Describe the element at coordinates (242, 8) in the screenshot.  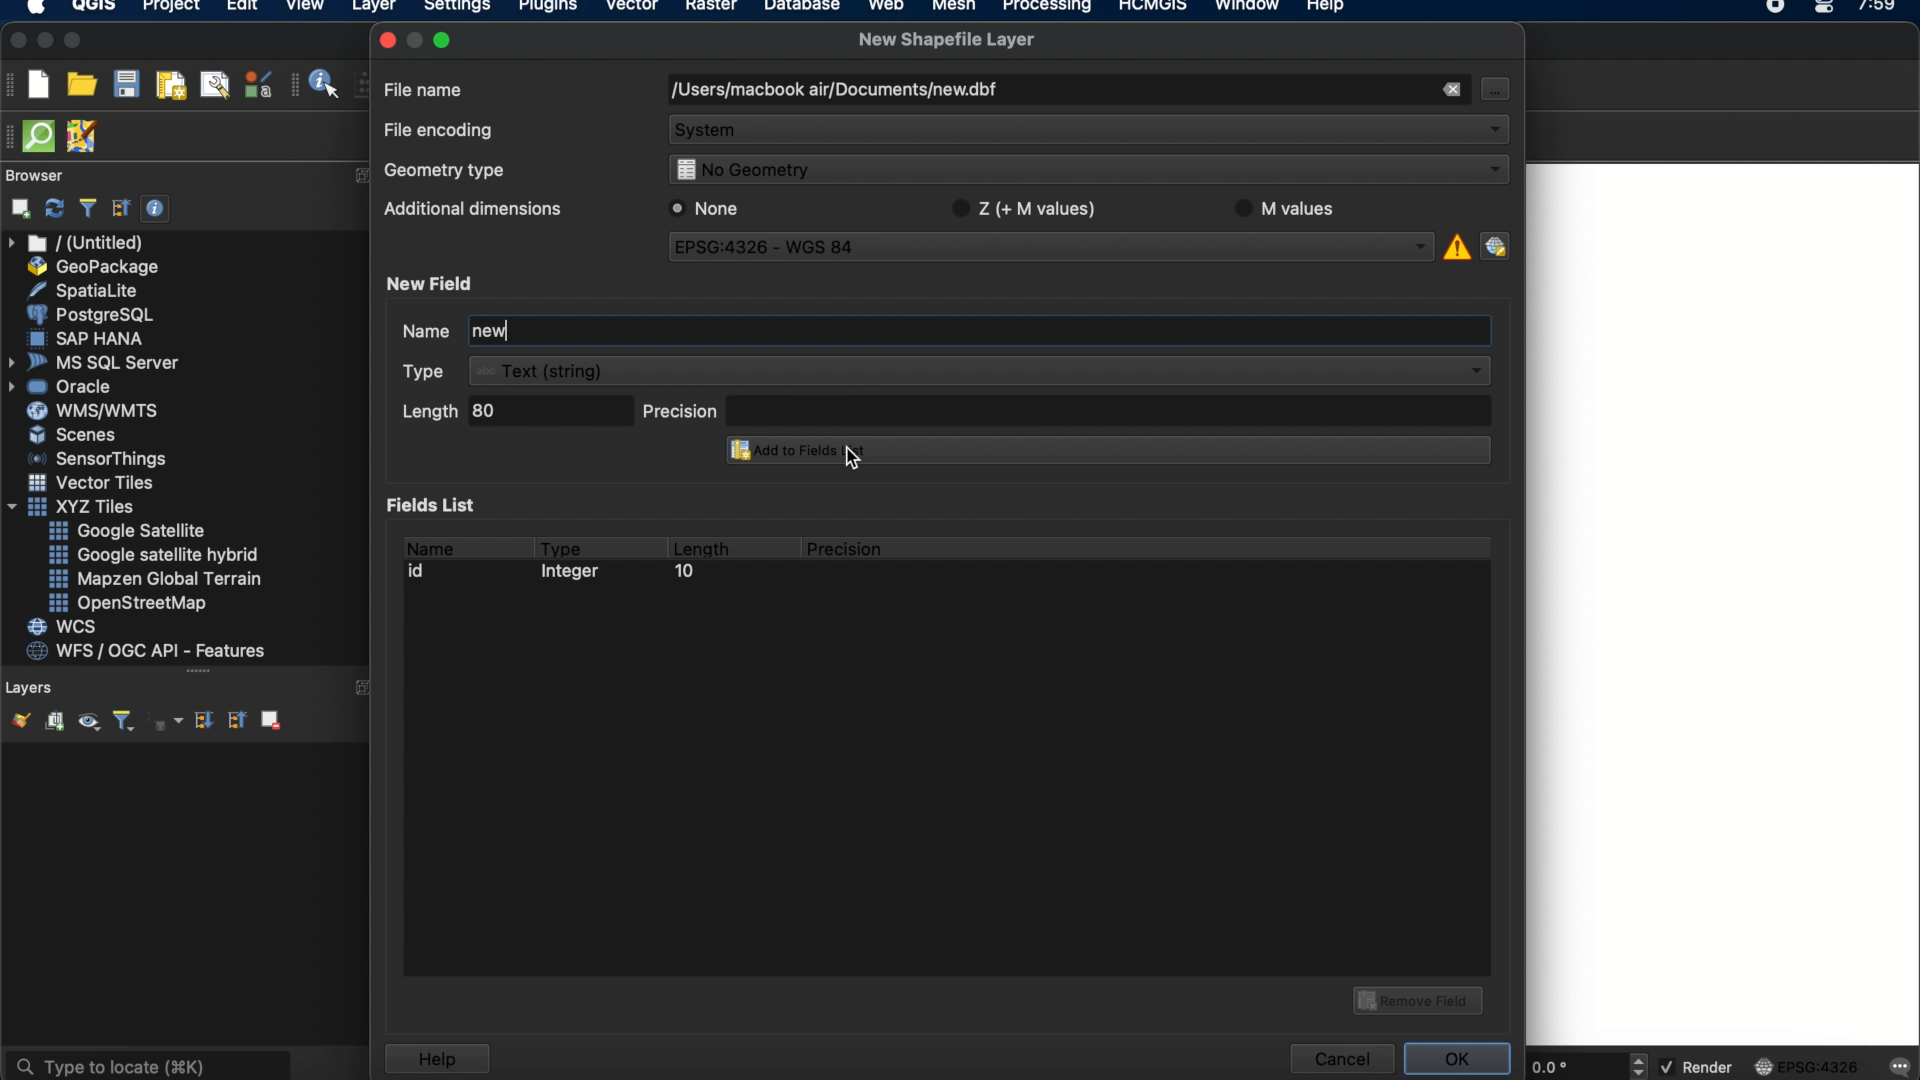
I see `edit` at that location.